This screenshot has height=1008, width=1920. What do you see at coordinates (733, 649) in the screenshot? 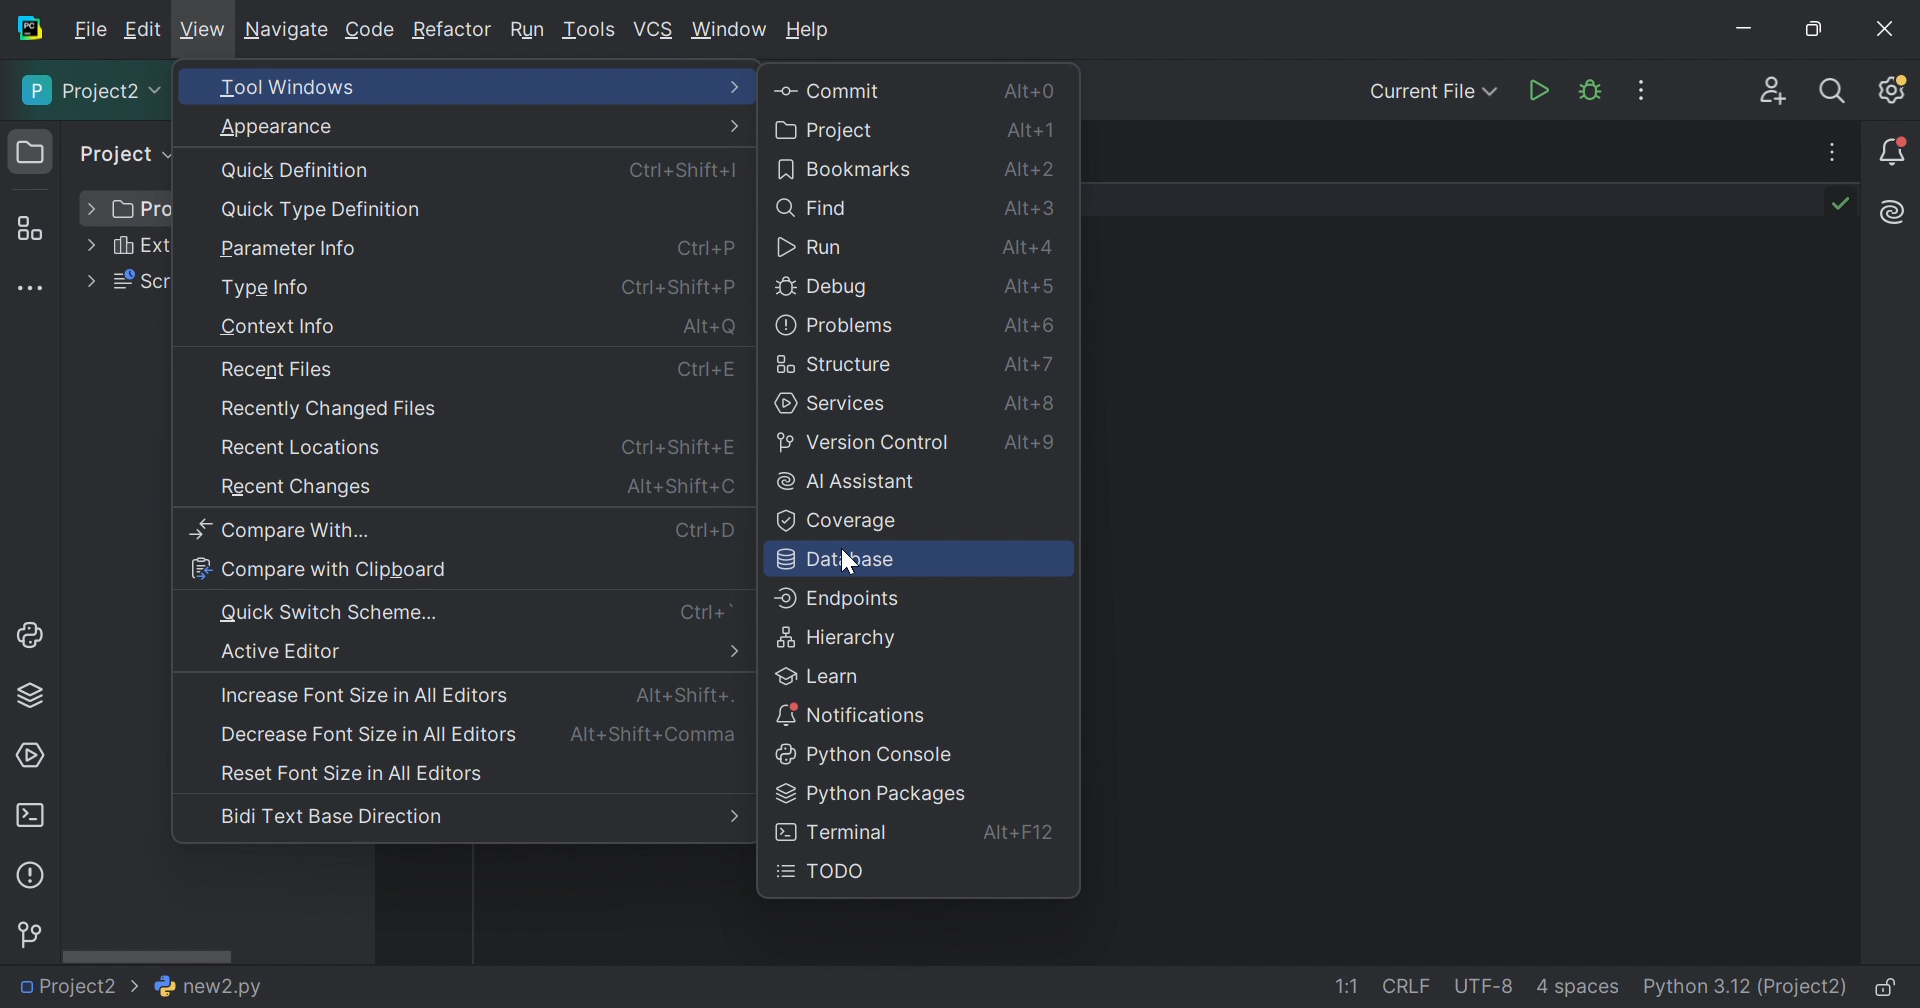
I see `More` at bounding box center [733, 649].